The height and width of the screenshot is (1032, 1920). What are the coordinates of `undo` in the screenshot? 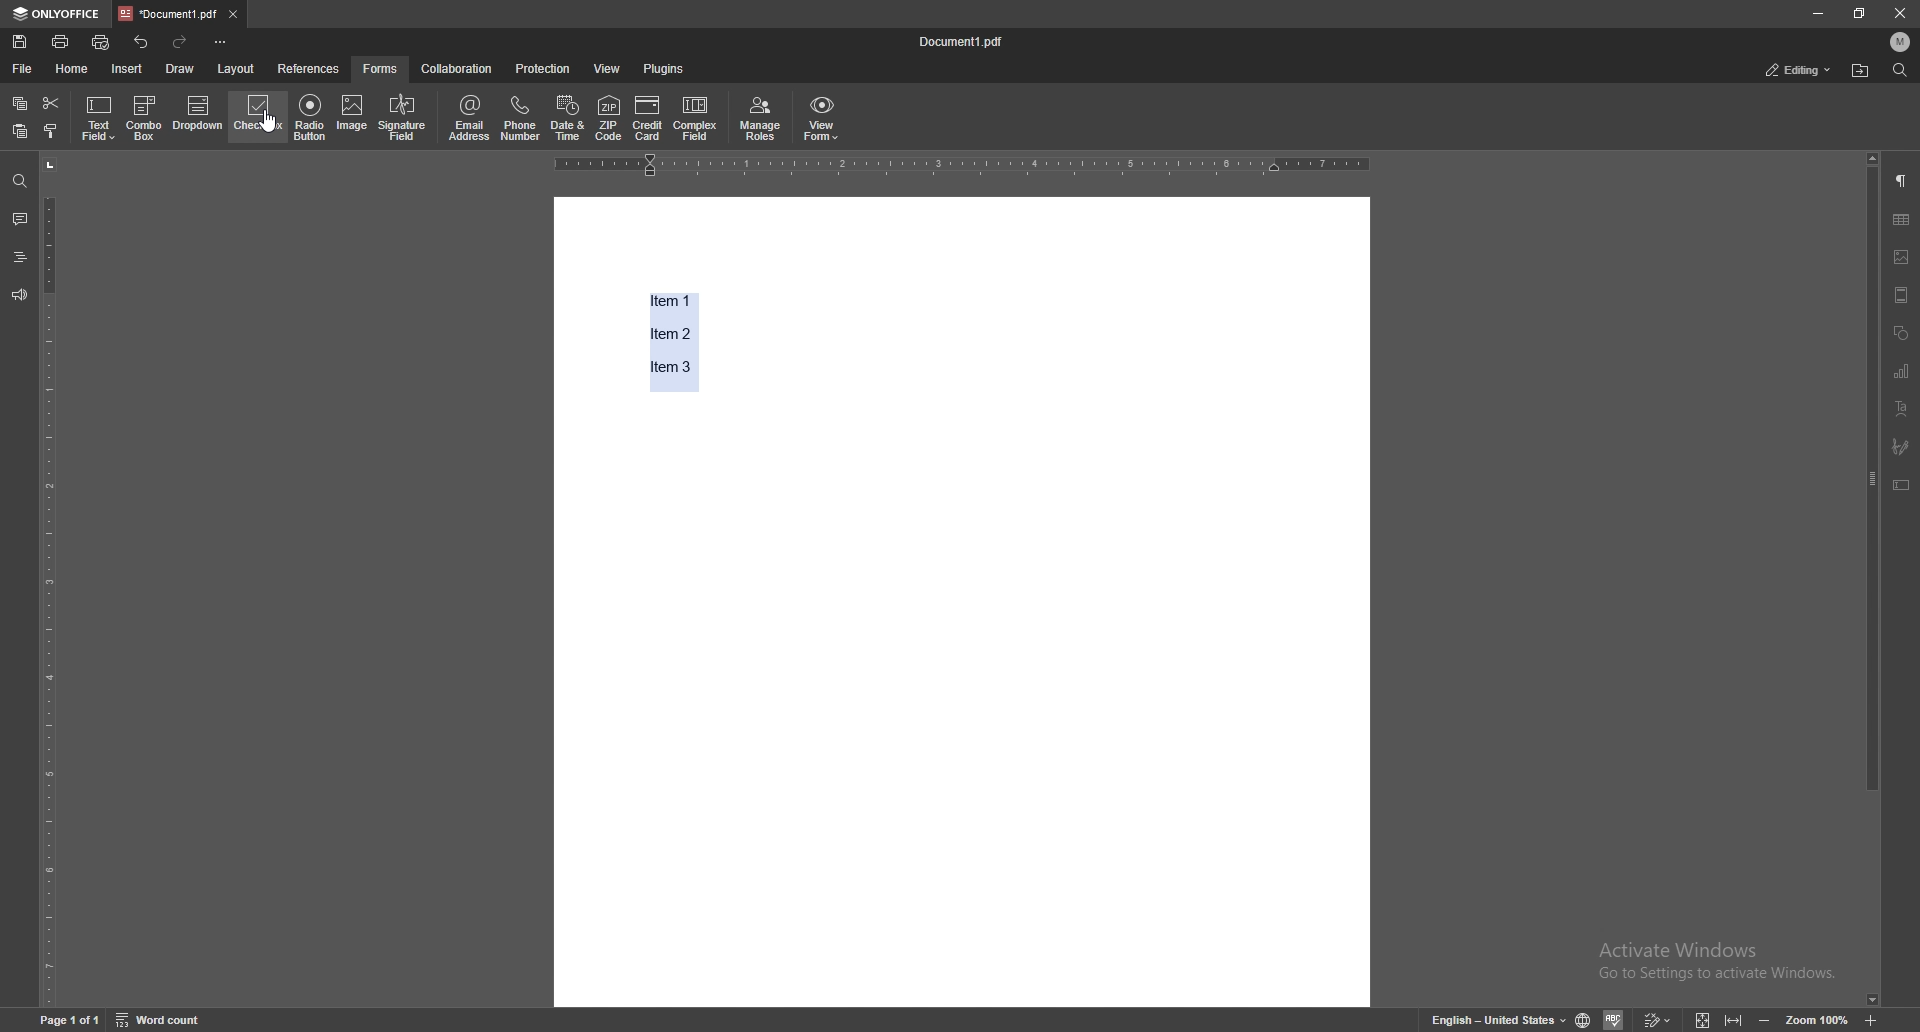 It's located at (141, 41).